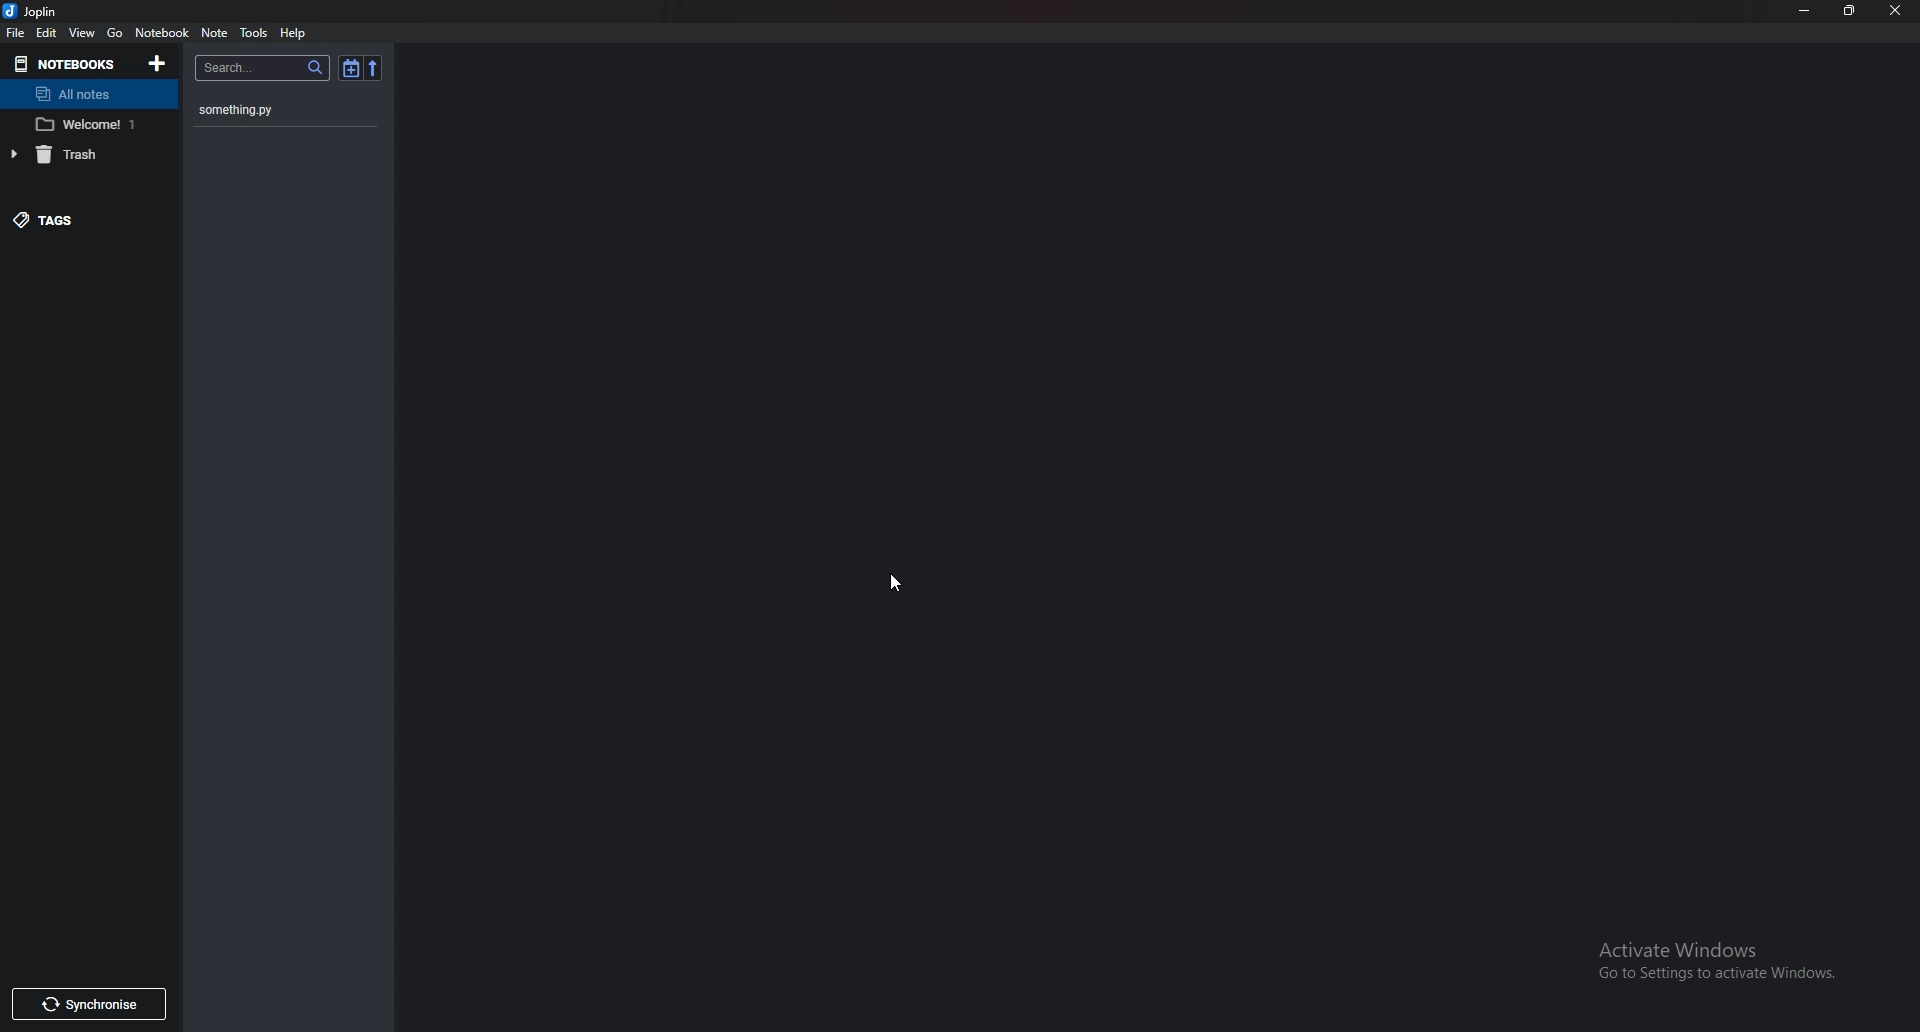 This screenshot has width=1920, height=1032. I want to click on Tags, so click(73, 221).